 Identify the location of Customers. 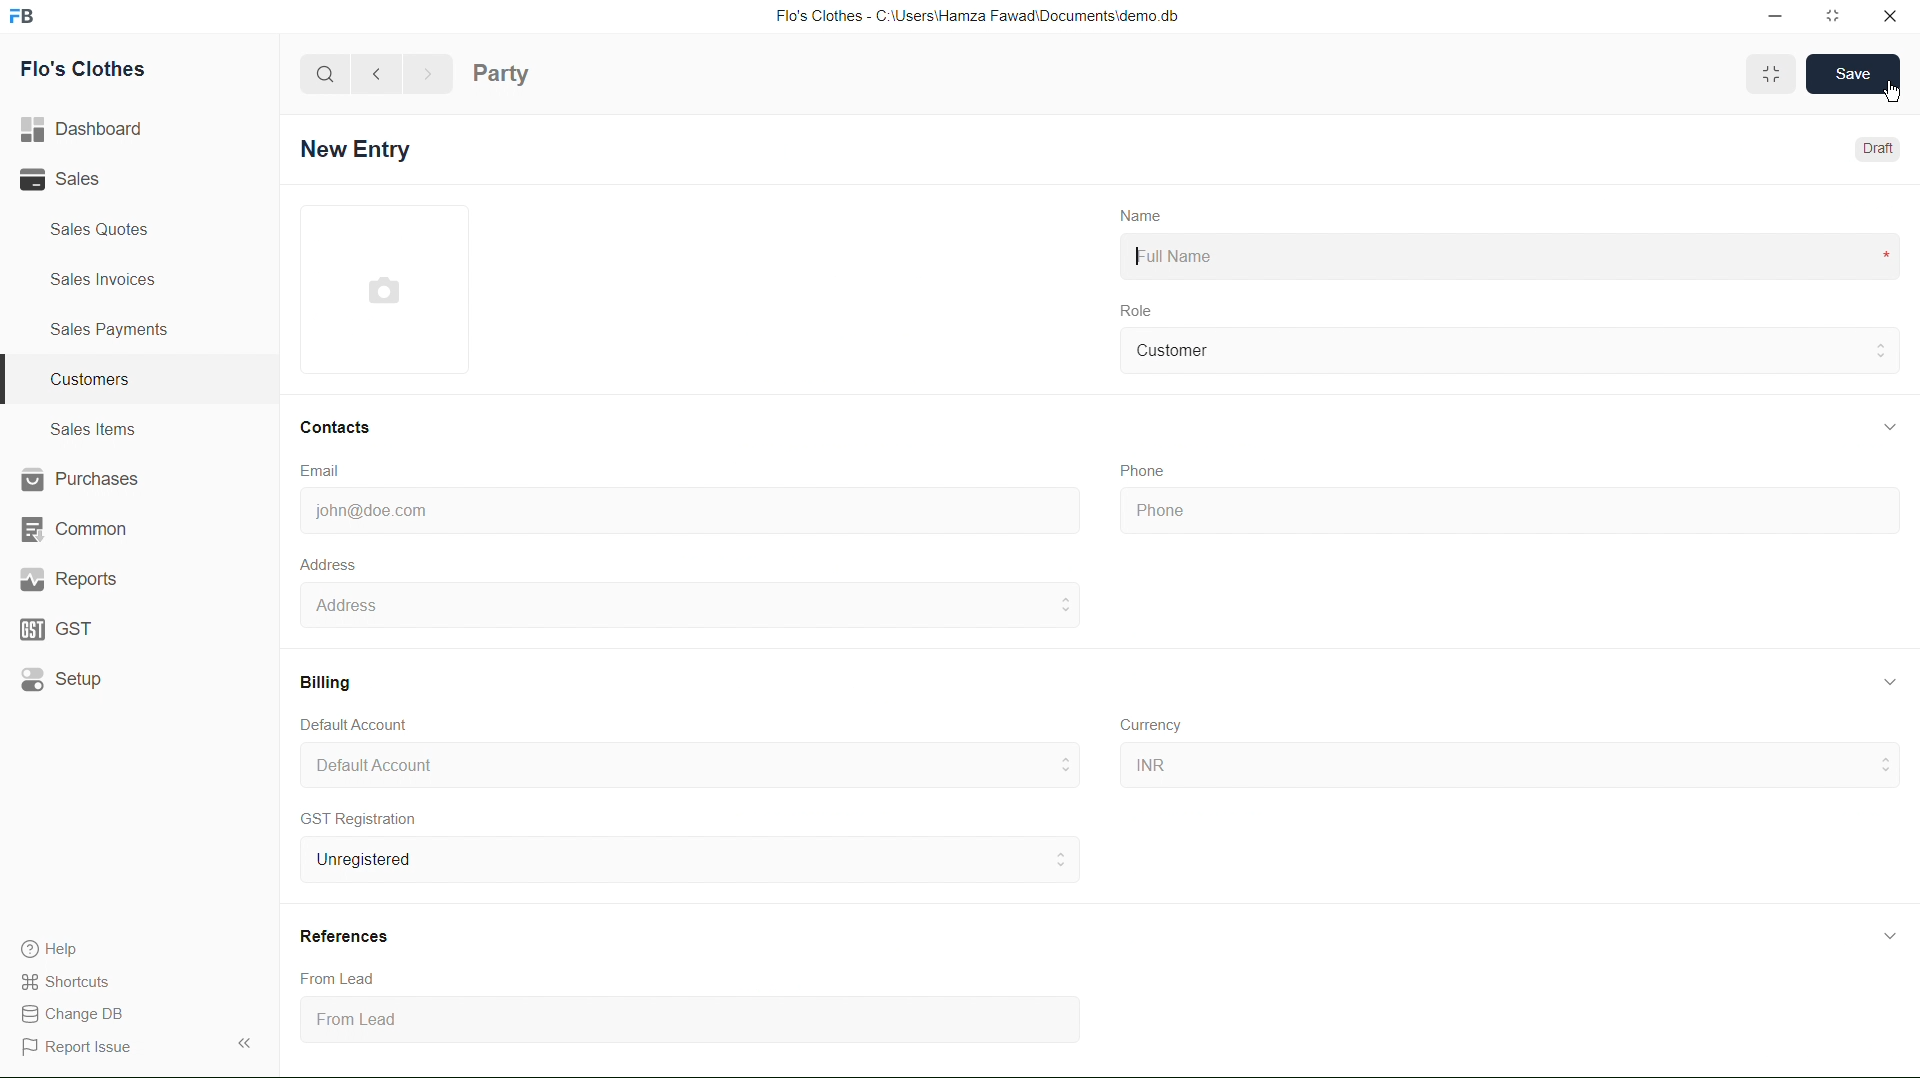
(85, 380).